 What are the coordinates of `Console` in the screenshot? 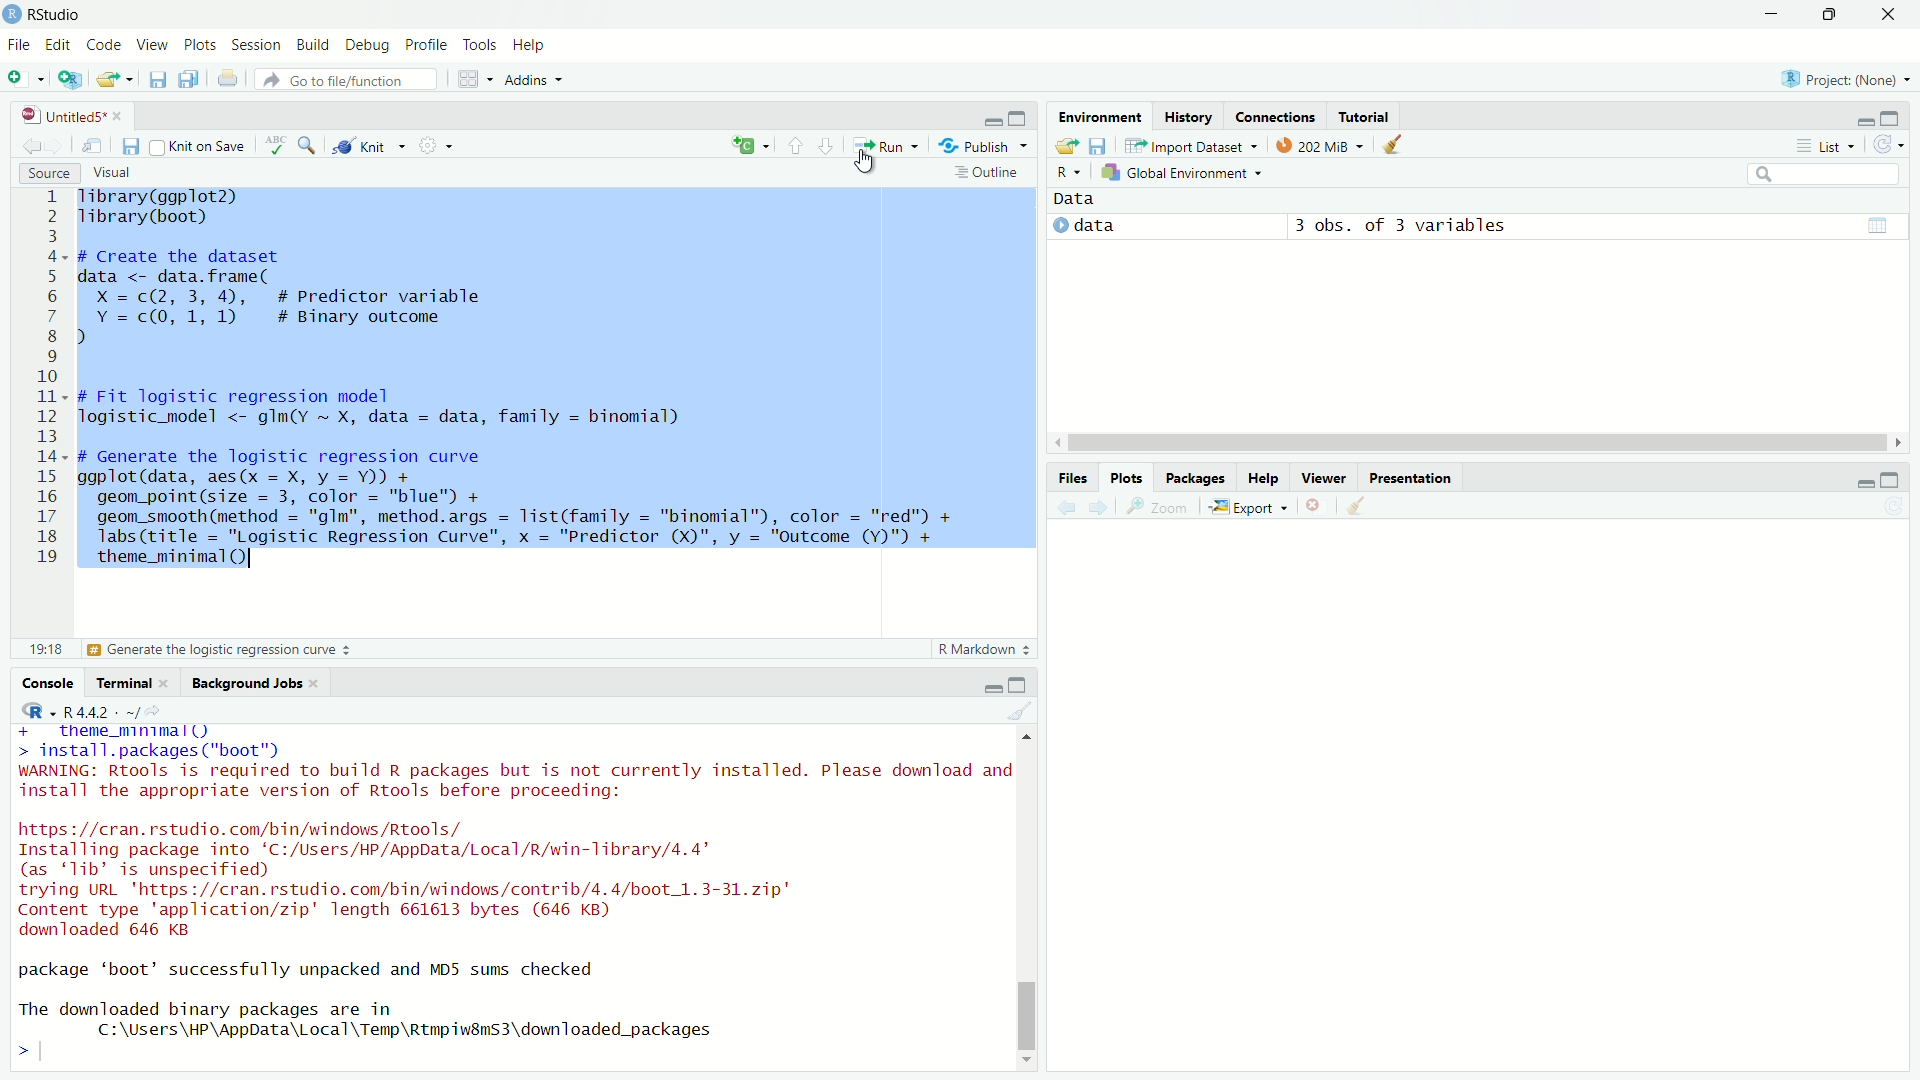 It's located at (47, 682).